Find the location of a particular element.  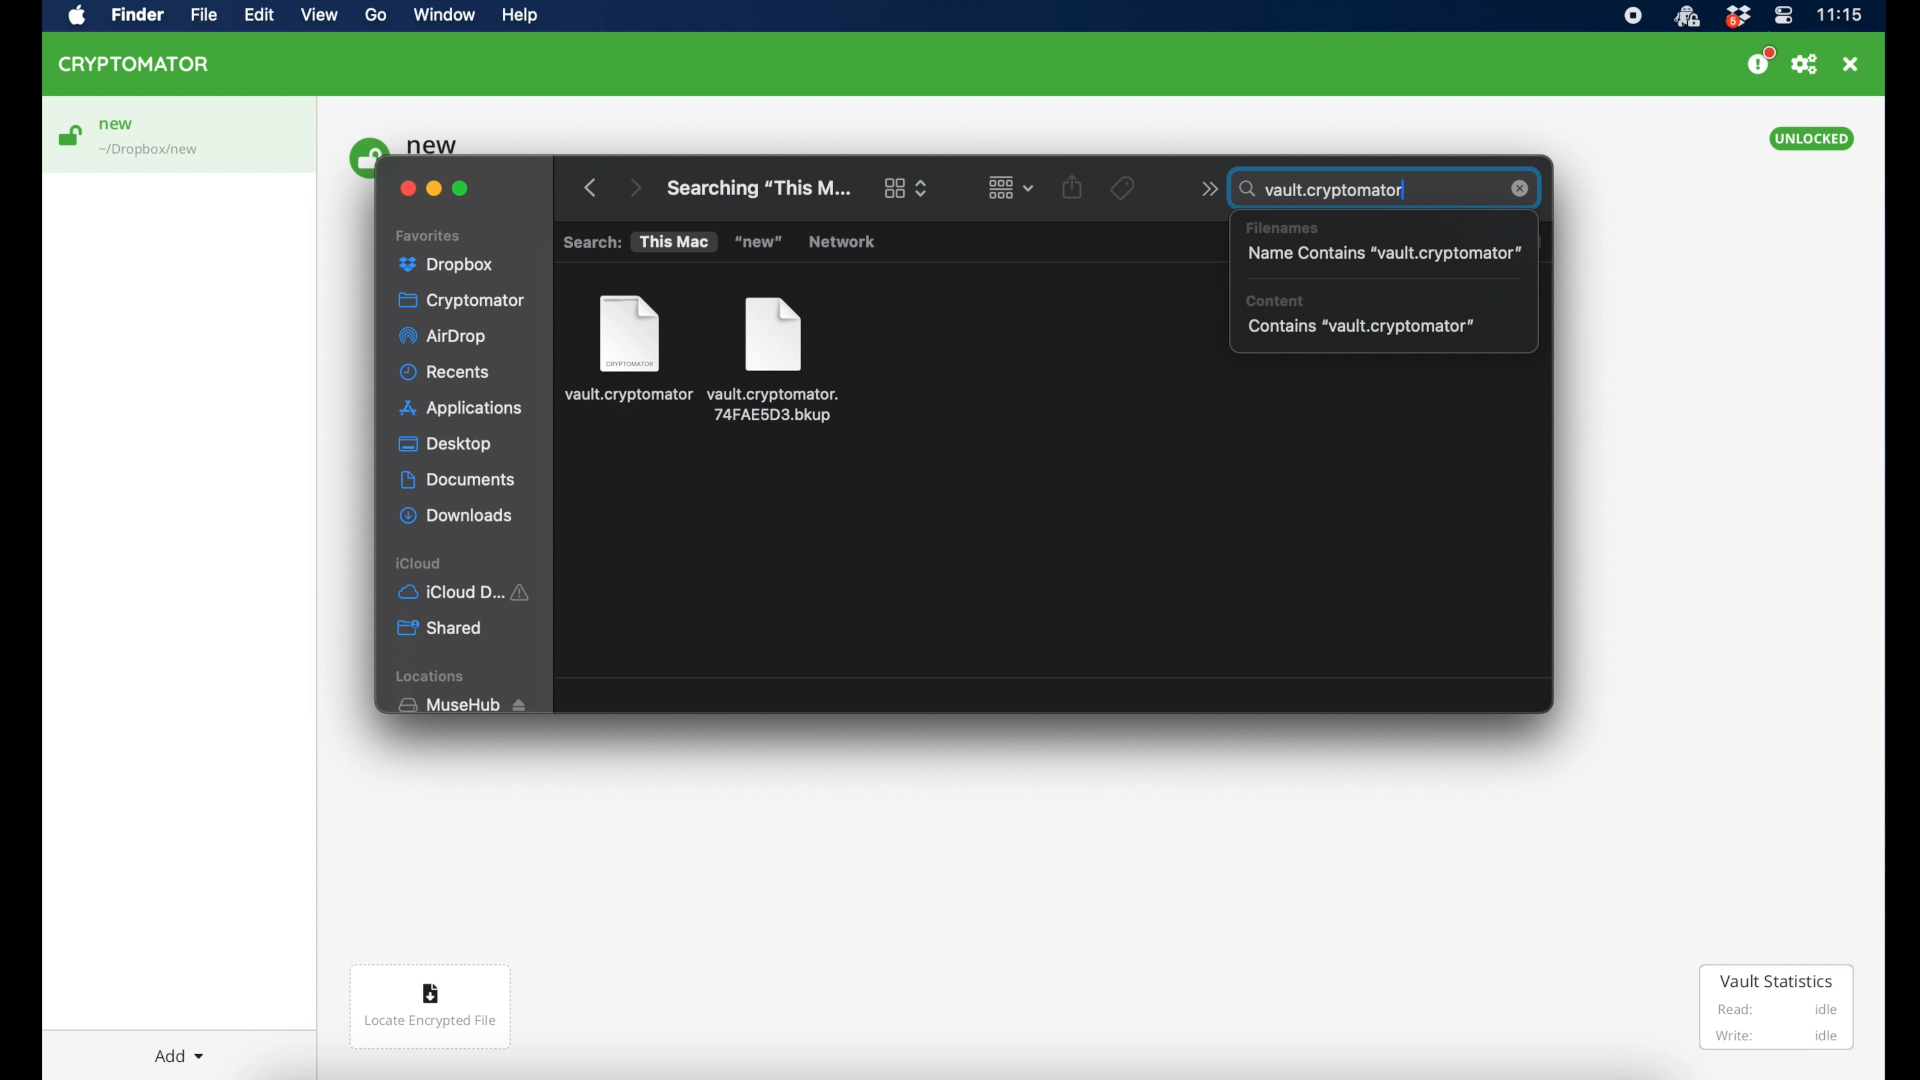

iCloud is located at coordinates (420, 564).